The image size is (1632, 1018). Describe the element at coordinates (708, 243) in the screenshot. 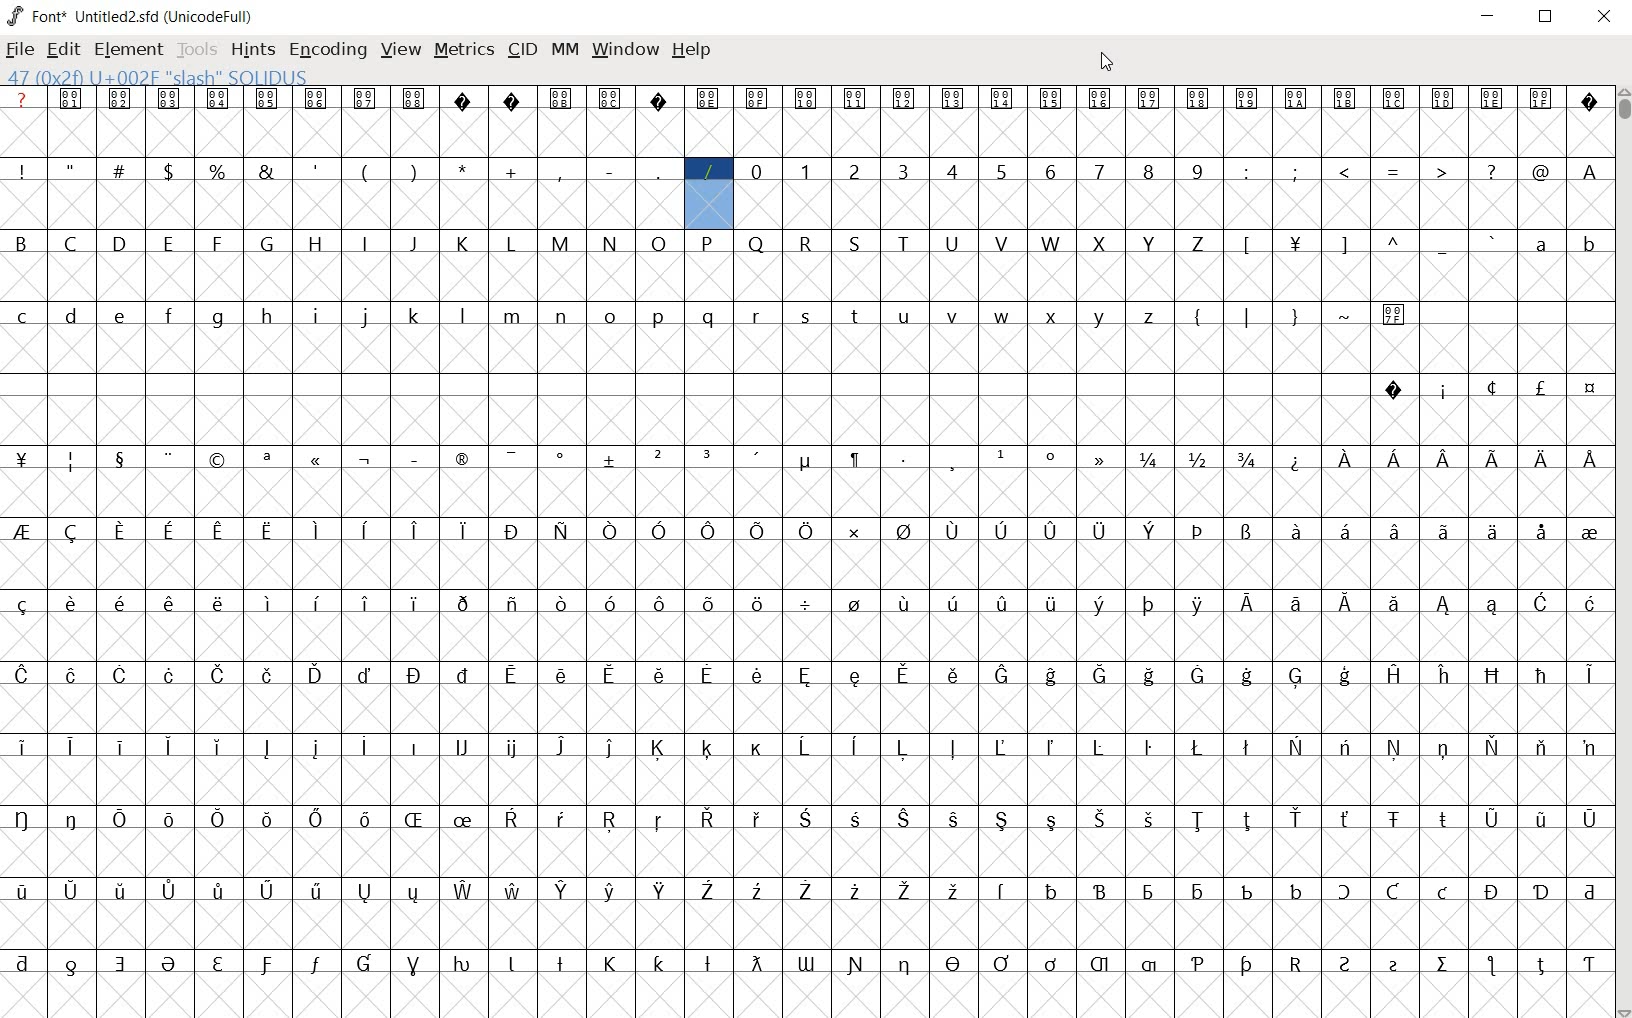

I see `glyph` at that location.